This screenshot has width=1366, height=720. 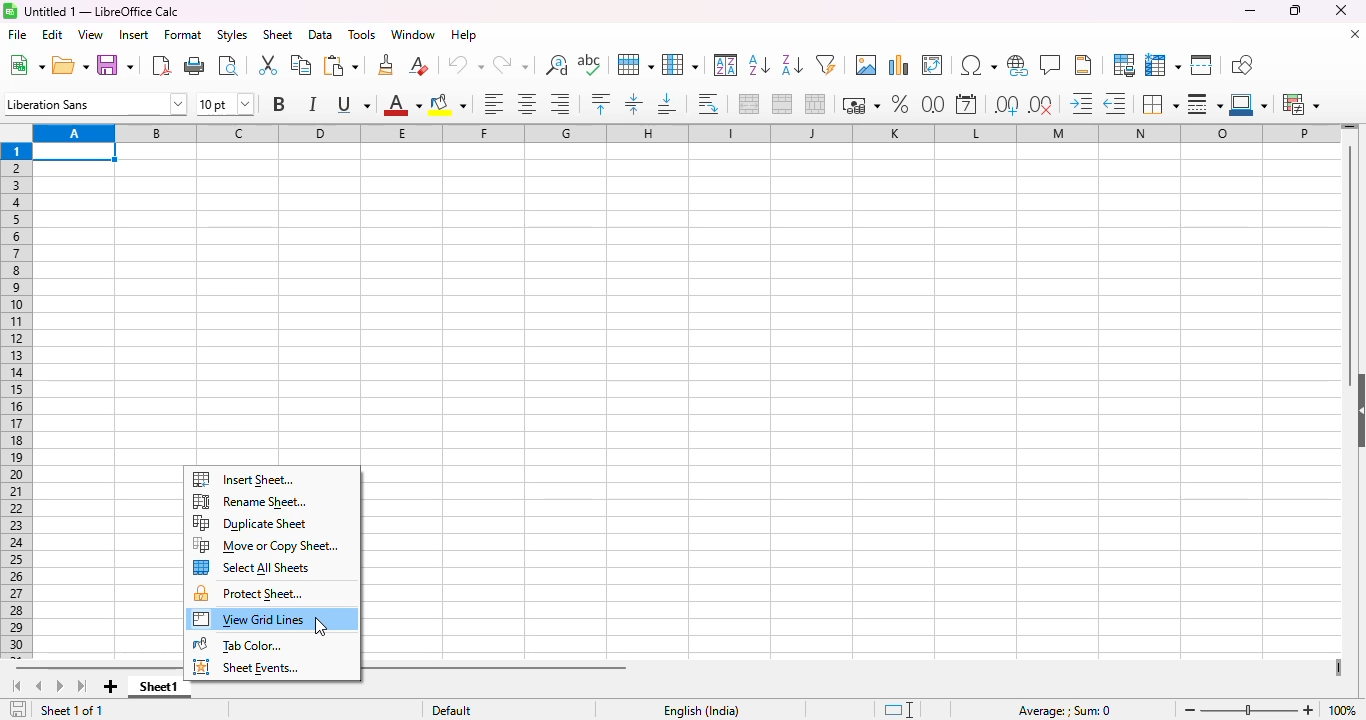 I want to click on align bottom, so click(x=668, y=104).